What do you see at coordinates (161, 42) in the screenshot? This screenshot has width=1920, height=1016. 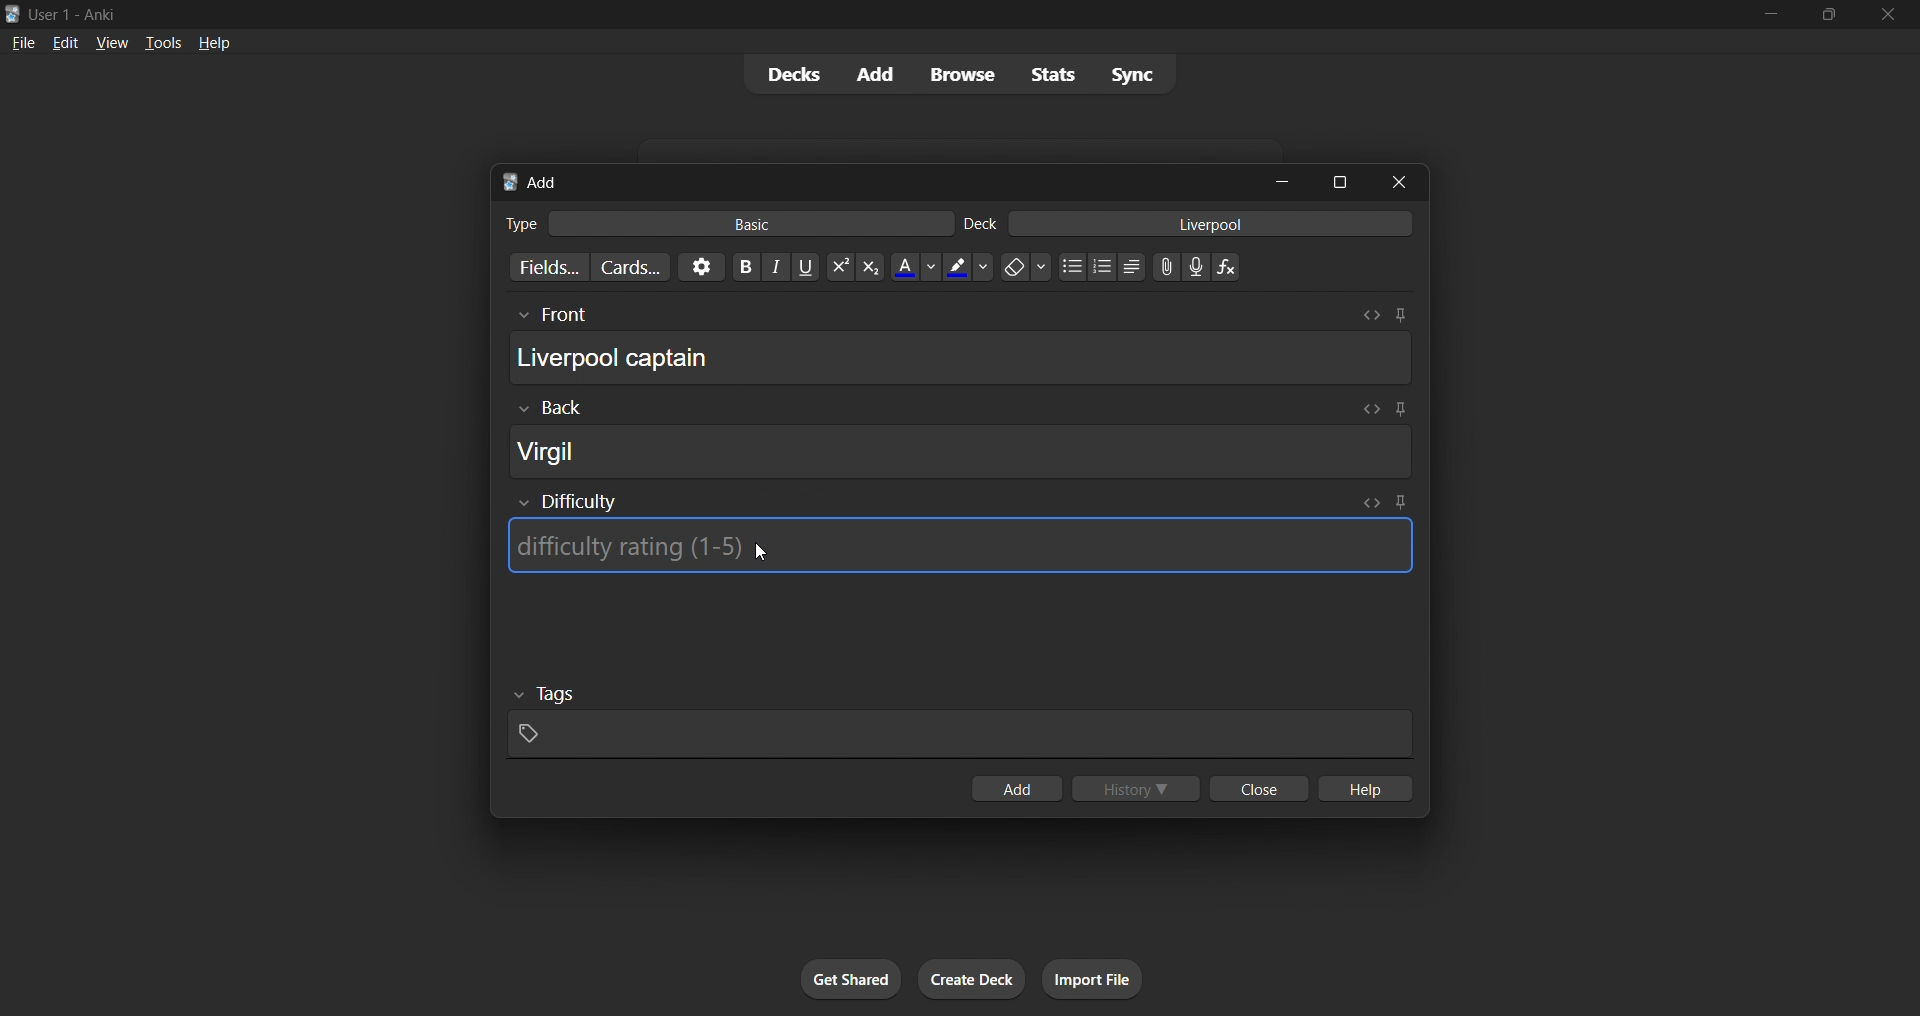 I see `tools` at bounding box center [161, 42].